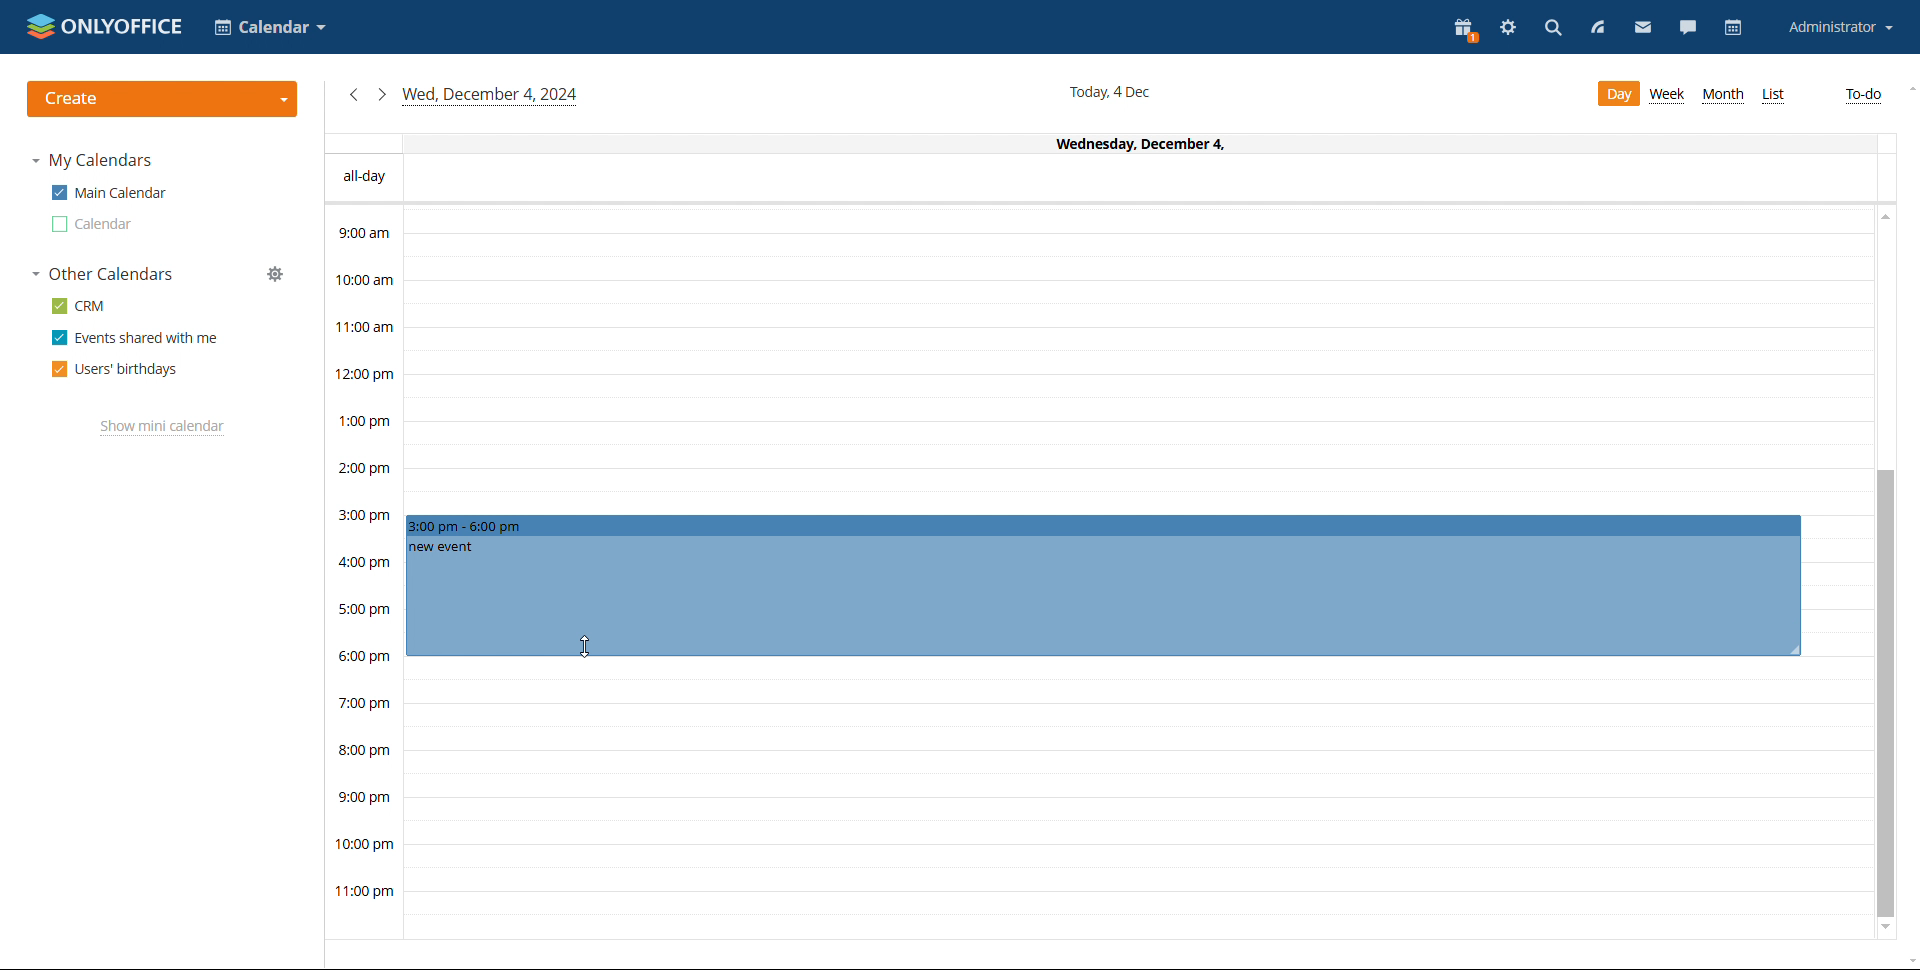 Image resolution: width=1920 pixels, height=970 pixels. Describe the element at coordinates (1908, 90) in the screenshot. I see `scroll up` at that location.